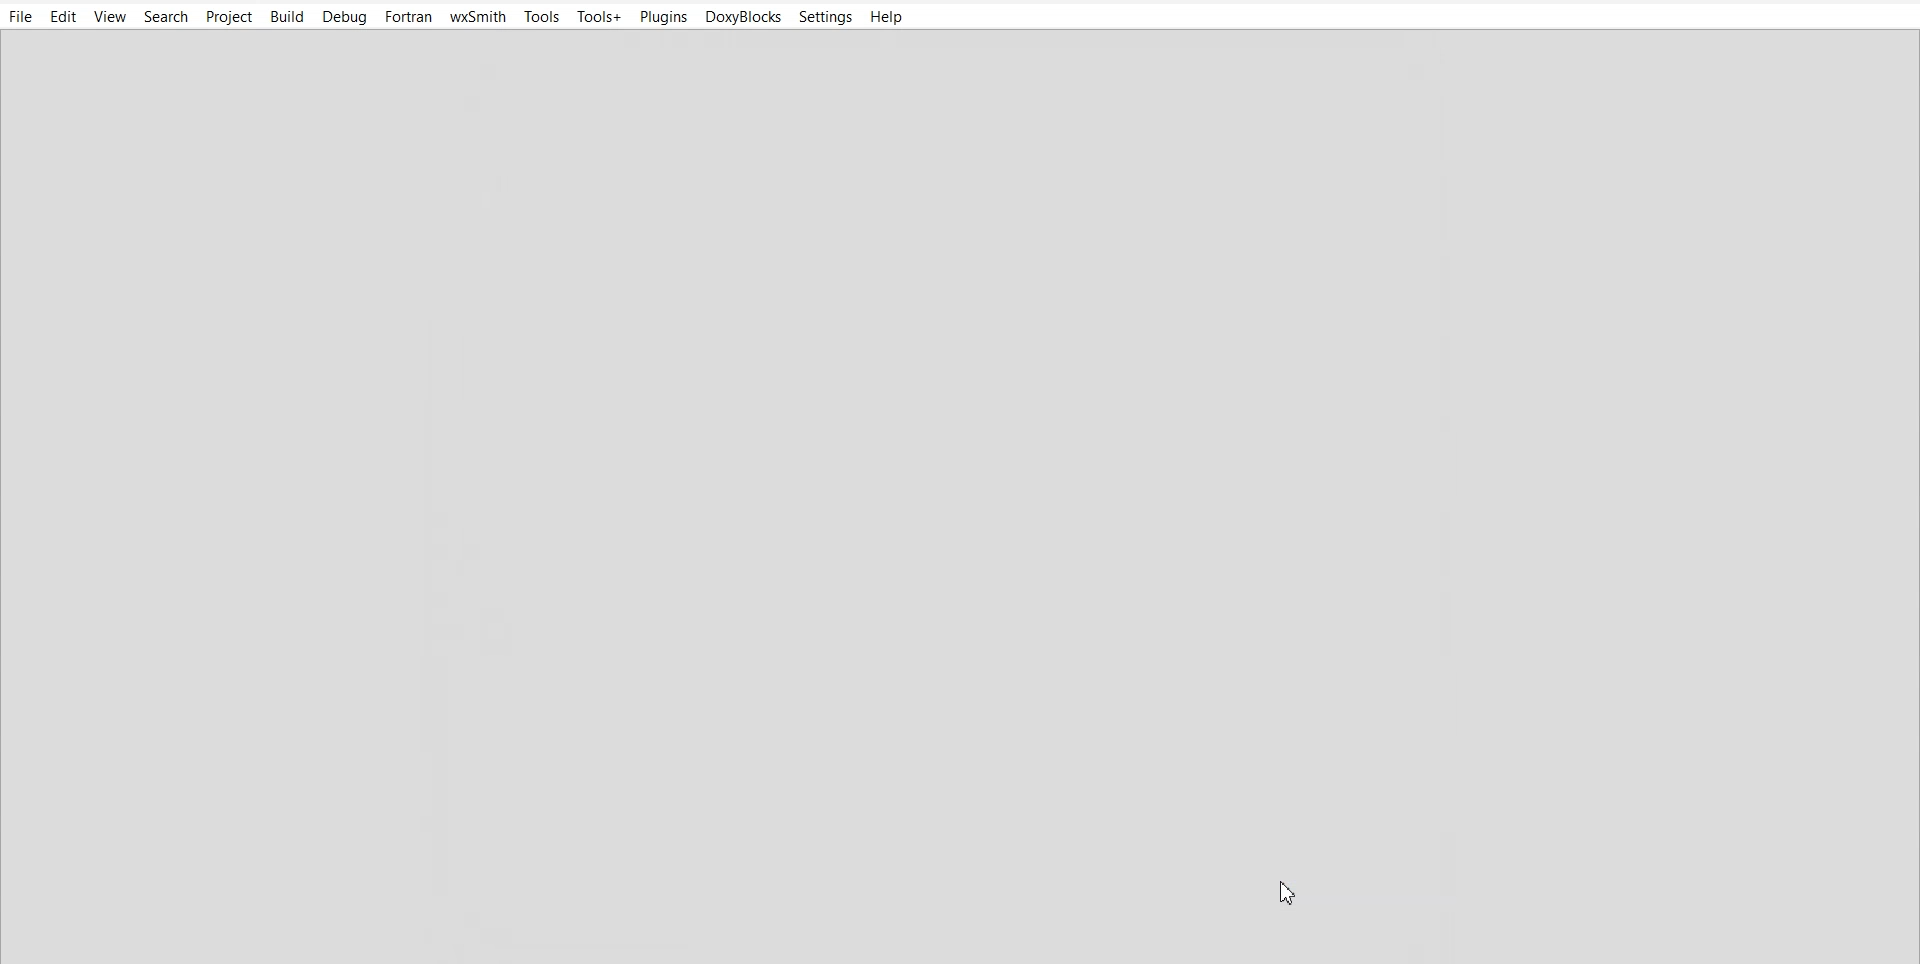 The height and width of the screenshot is (964, 1920). I want to click on Help, so click(887, 17).